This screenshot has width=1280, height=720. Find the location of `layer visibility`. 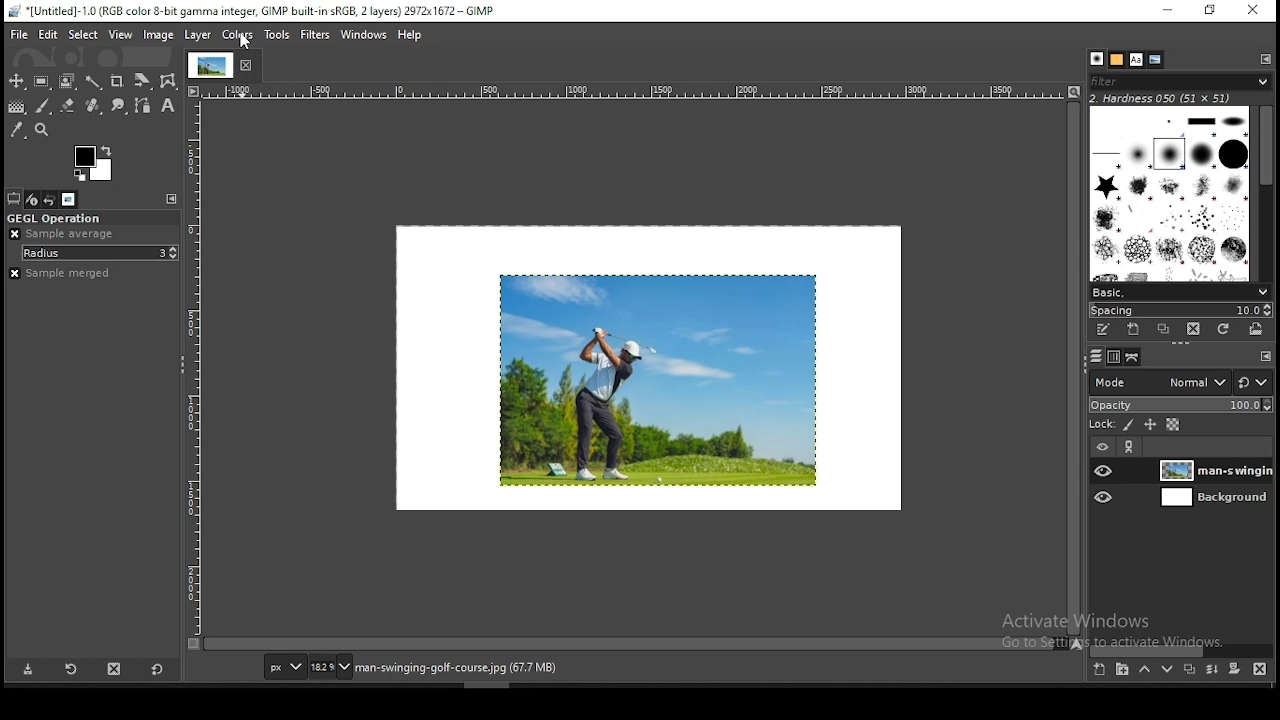

layer visibility is located at coordinates (1101, 448).